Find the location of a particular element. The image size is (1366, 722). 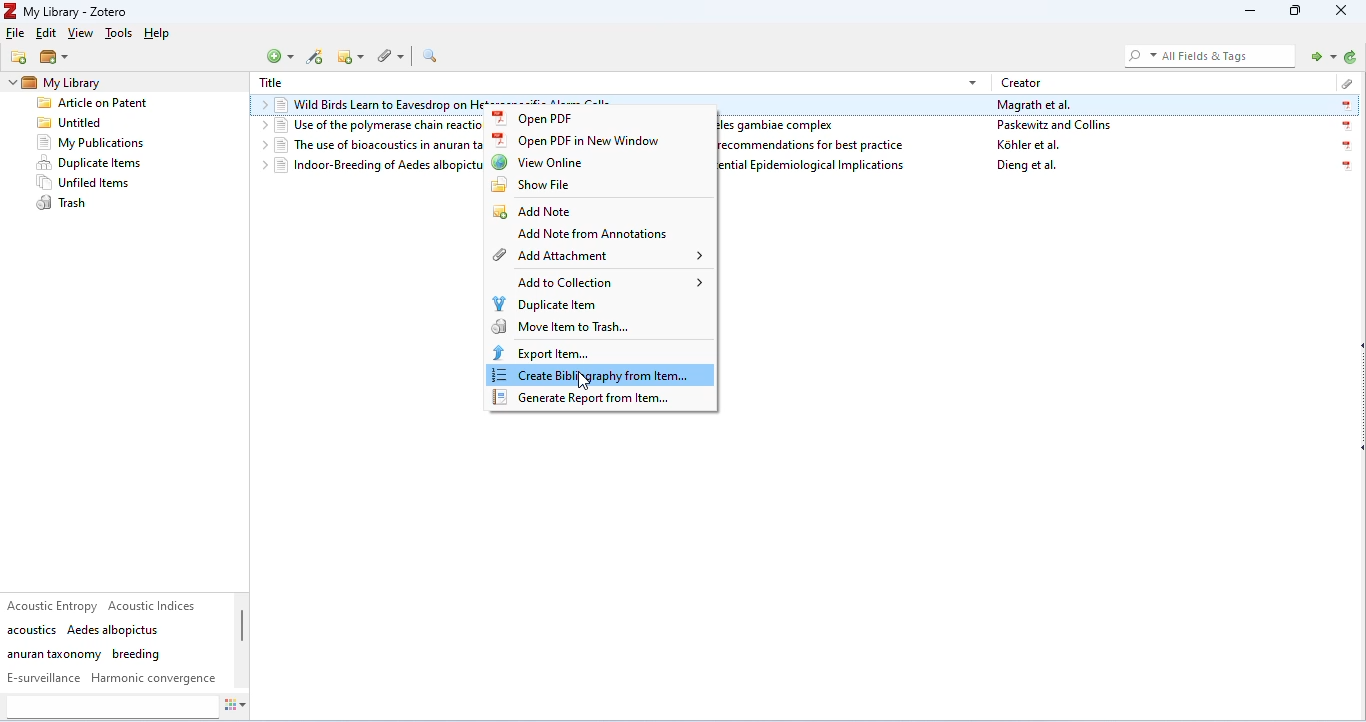

add attachment is located at coordinates (598, 256).